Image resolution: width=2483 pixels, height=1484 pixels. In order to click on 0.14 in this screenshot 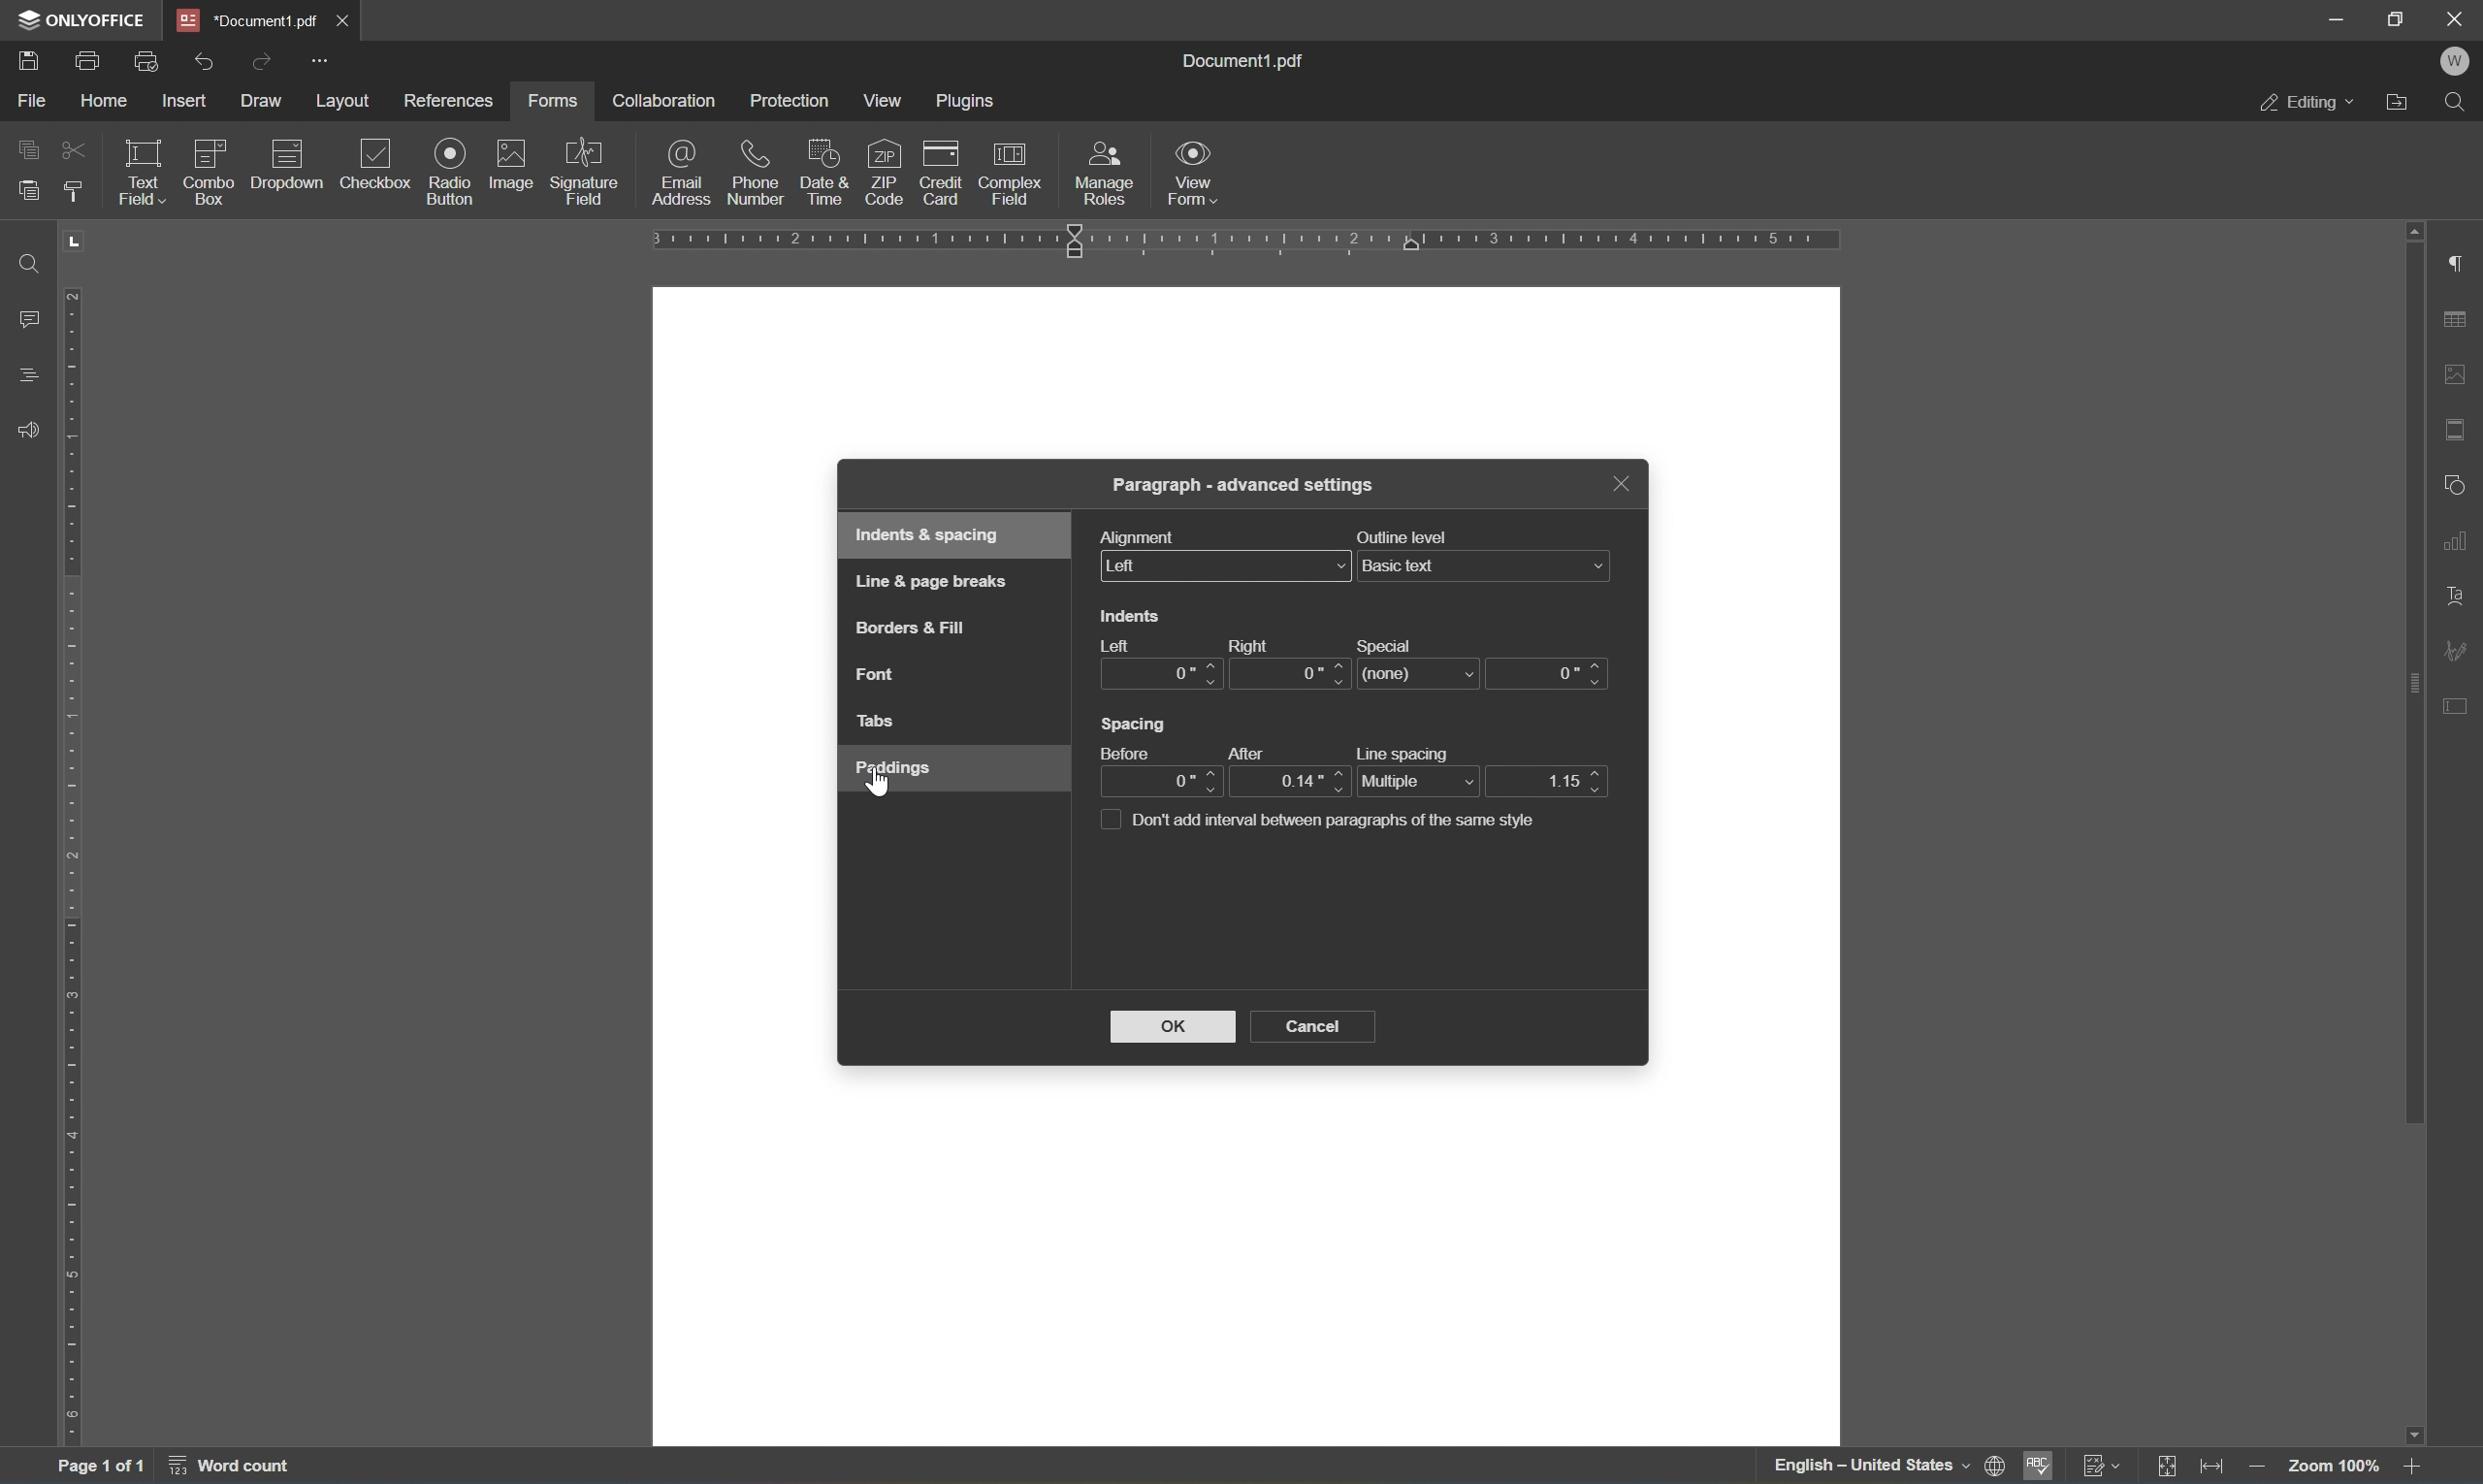, I will do `click(1291, 783)`.